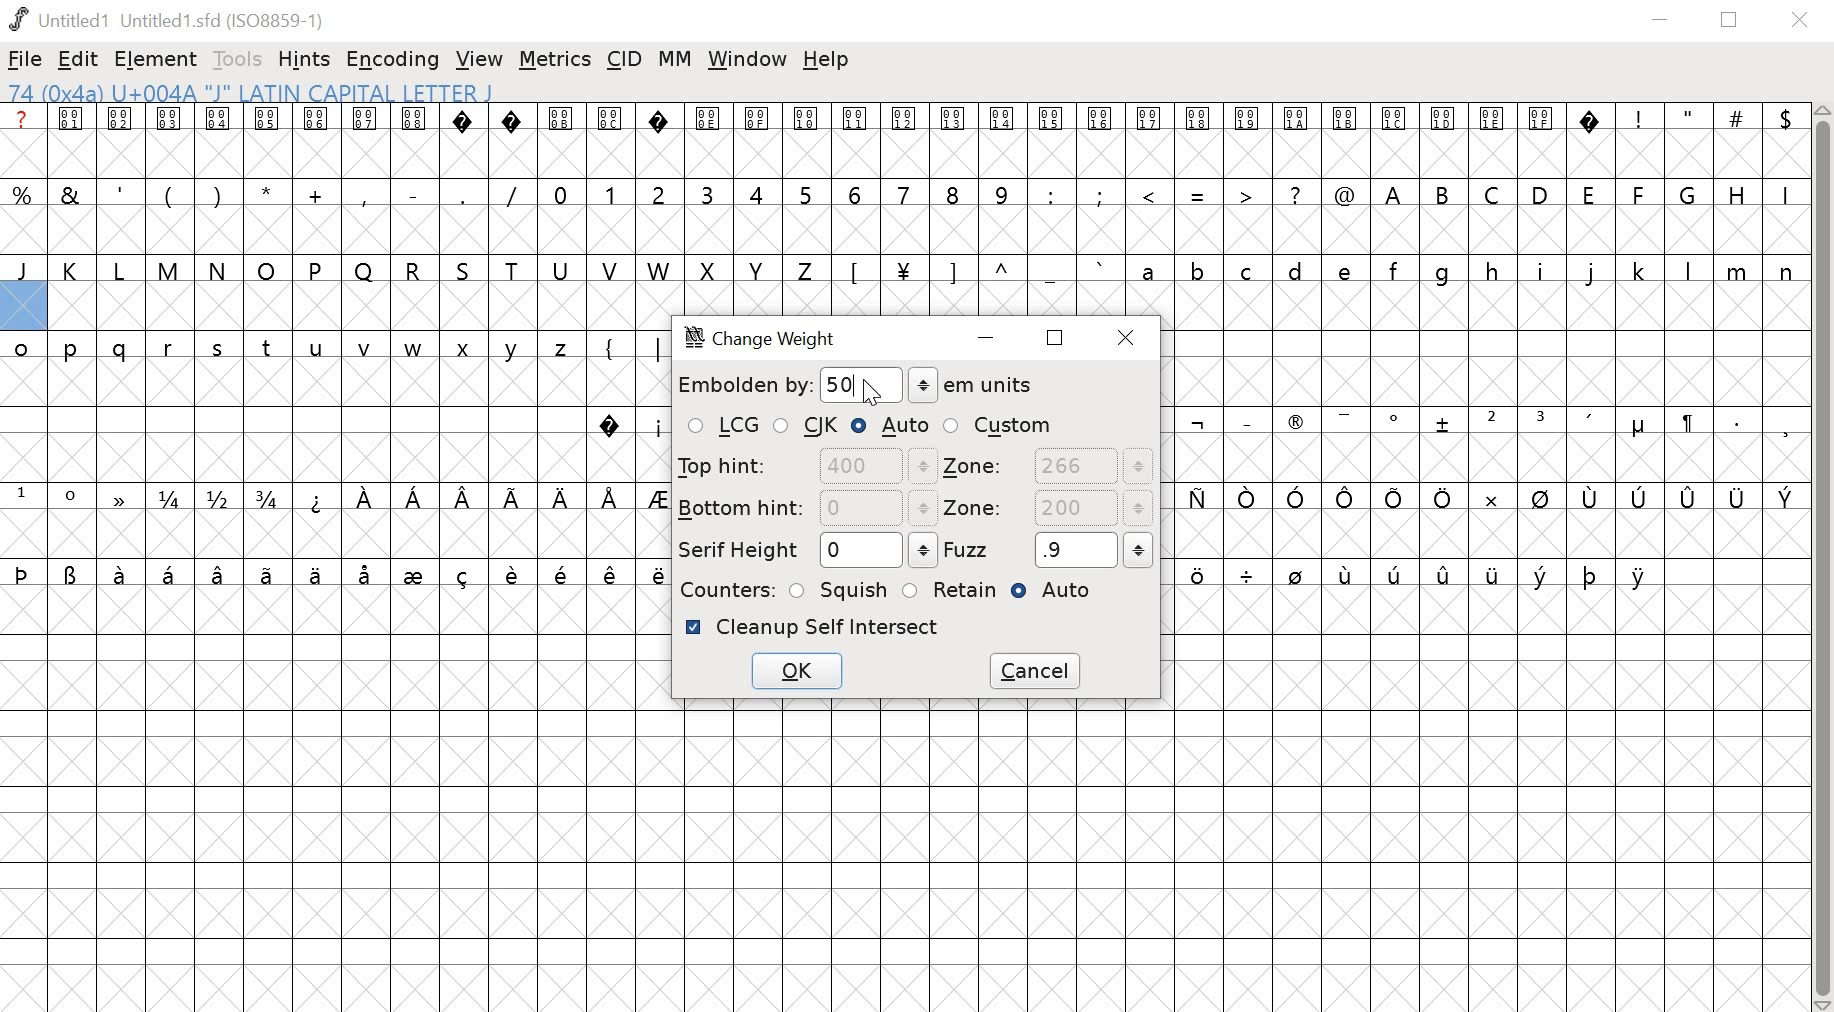 Image resolution: width=1834 pixels, height=1012 pixels. What do you see at coordinates (1130, 337) in the screenshot?
I see `close` at bounding box center [1130, 337].